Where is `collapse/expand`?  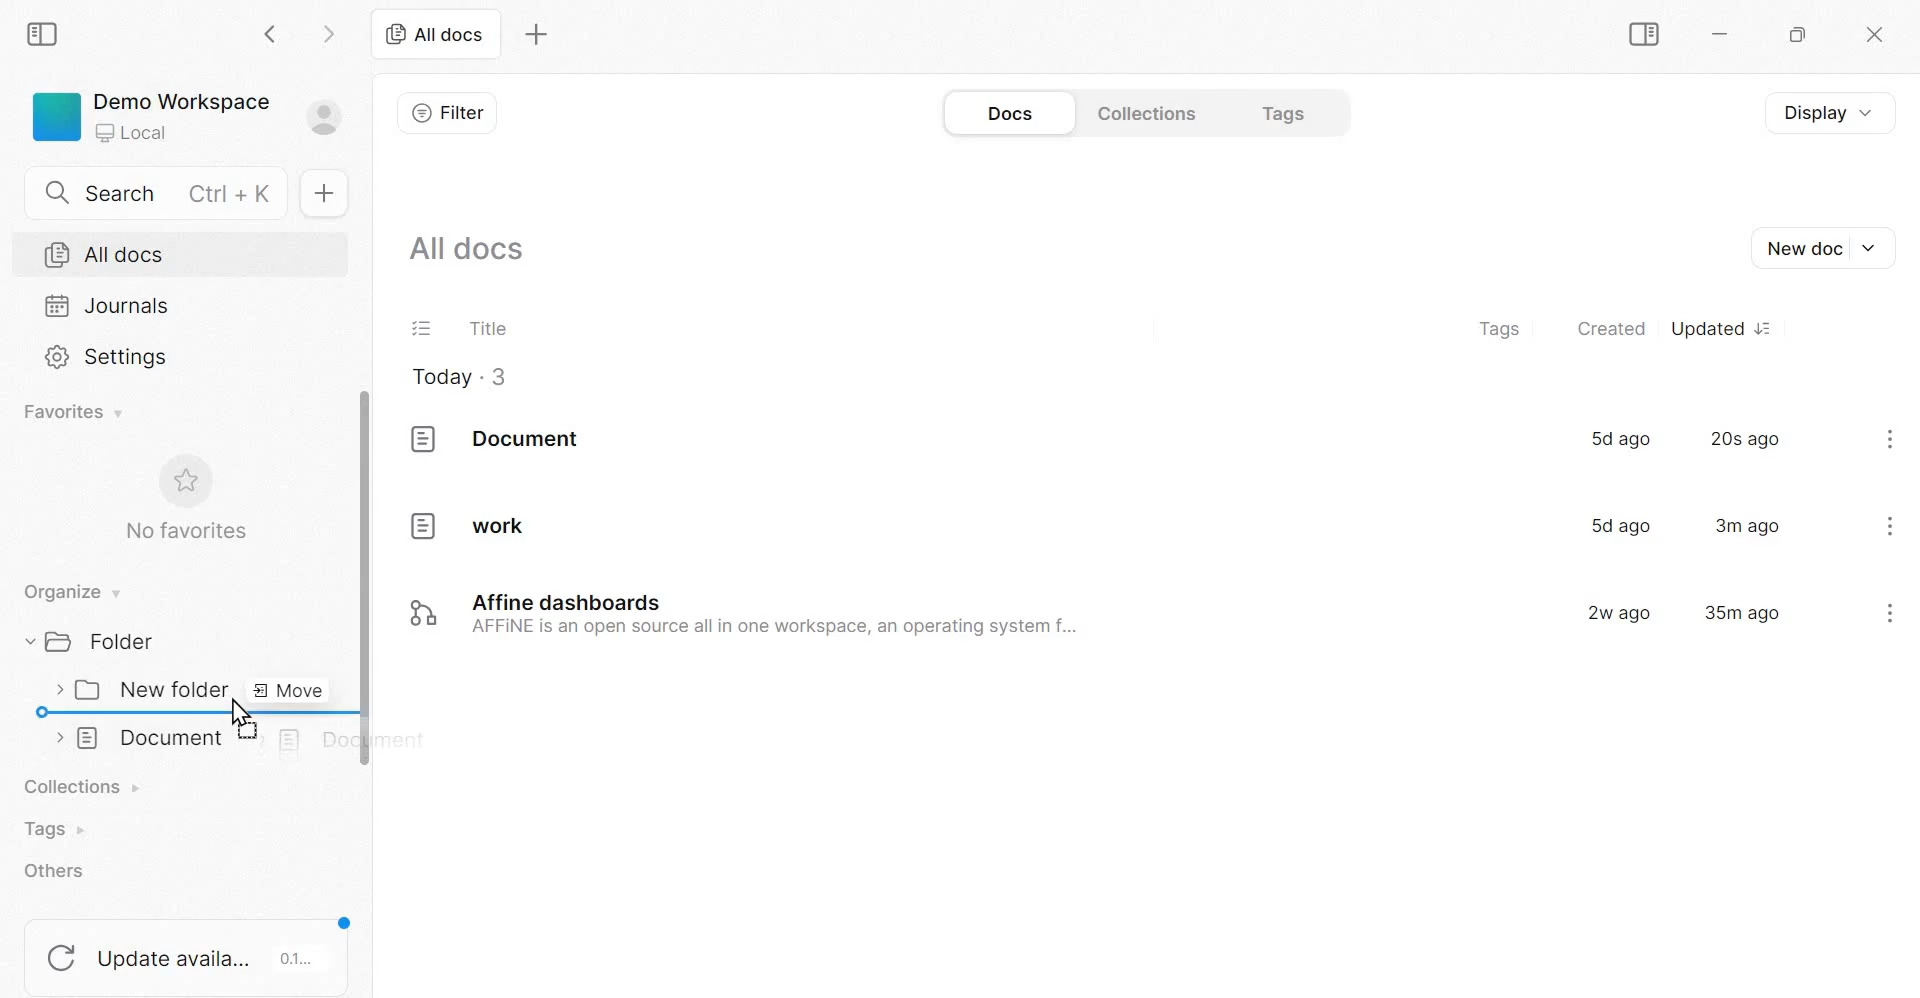
collapse/expand is located at coordinates (55, 691).